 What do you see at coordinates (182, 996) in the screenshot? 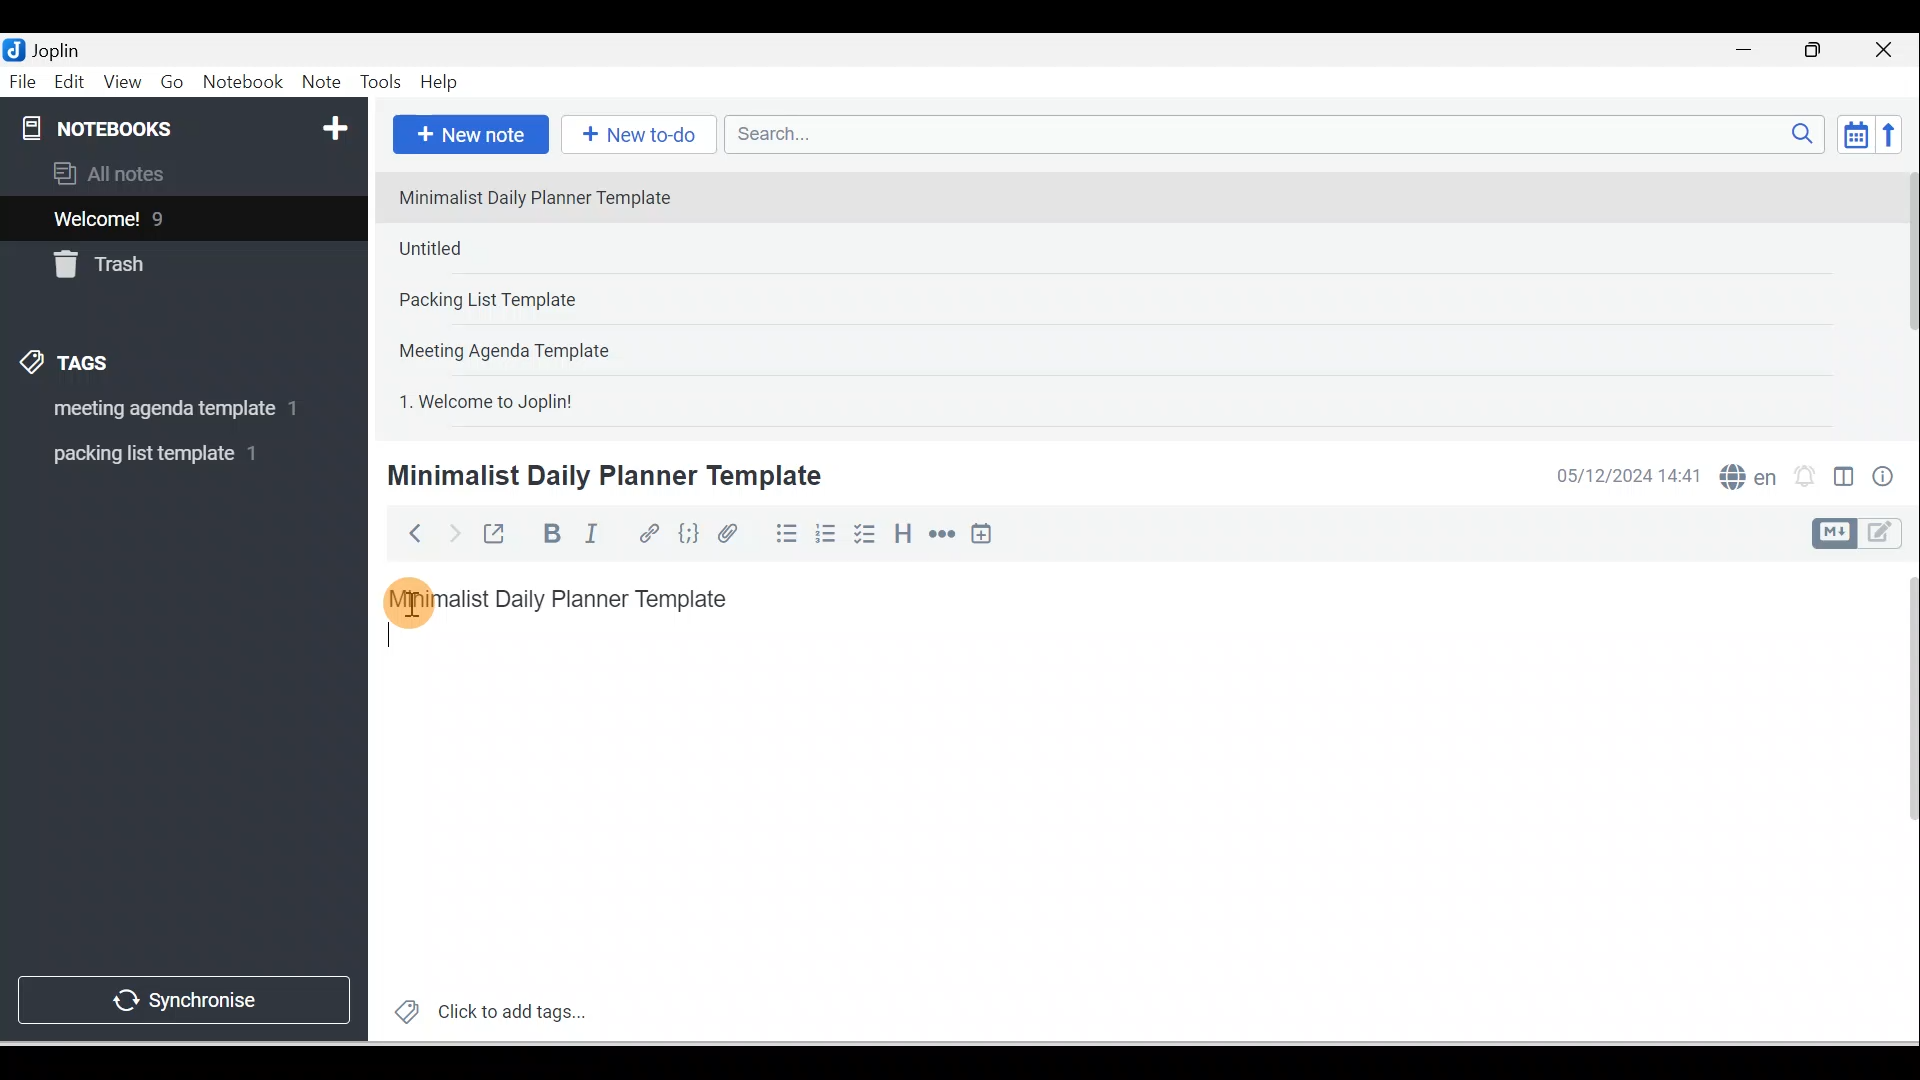
I see `Synchronise` at bounding box center [182, 996].